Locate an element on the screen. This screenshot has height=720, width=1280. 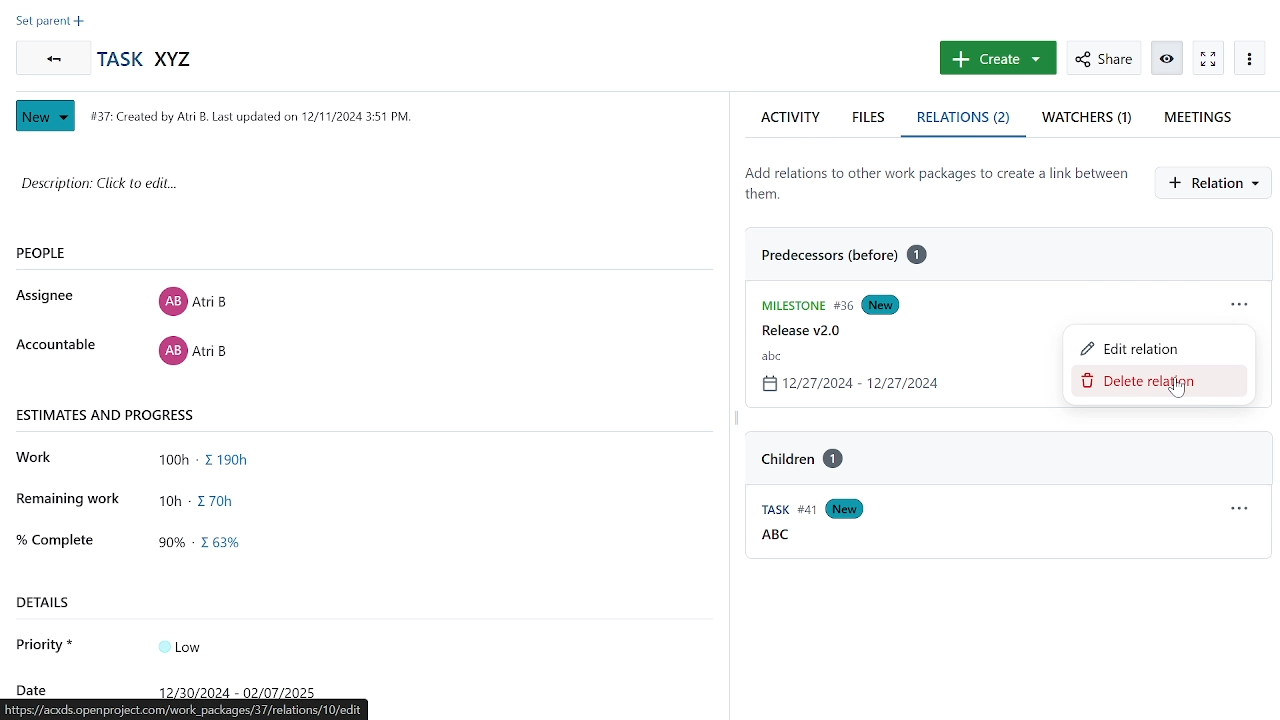
activate zen mode is located at coordinates (1169, 57).